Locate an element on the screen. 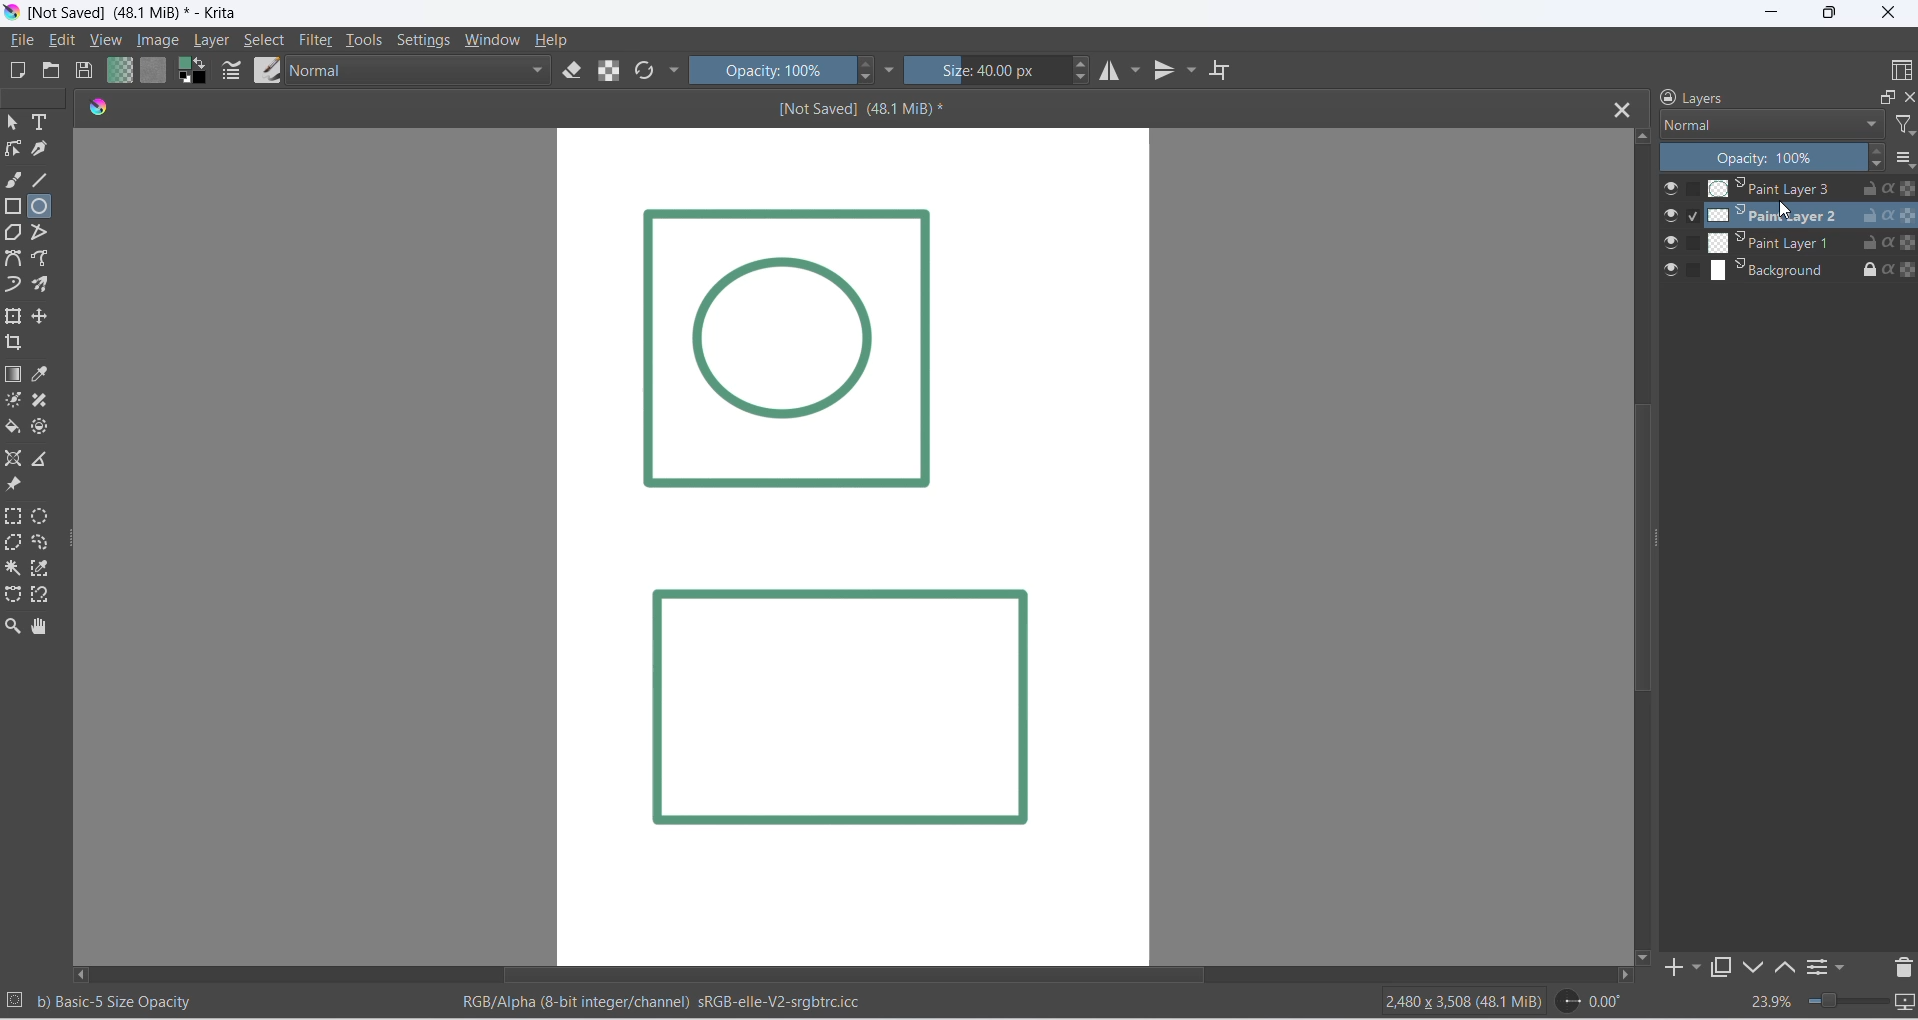 The width and height of the screenshot is (1918, 1020). down is located at coordinates (1754, 968).